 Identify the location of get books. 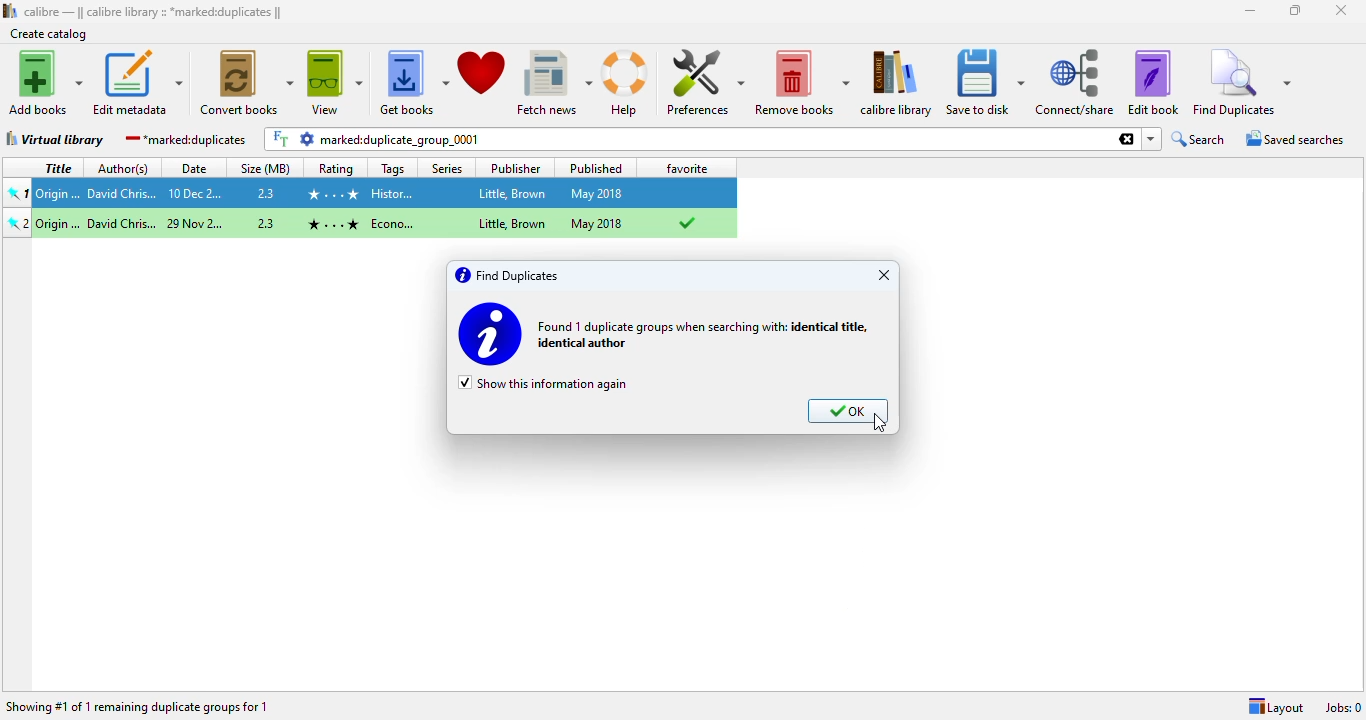
(412, 81).